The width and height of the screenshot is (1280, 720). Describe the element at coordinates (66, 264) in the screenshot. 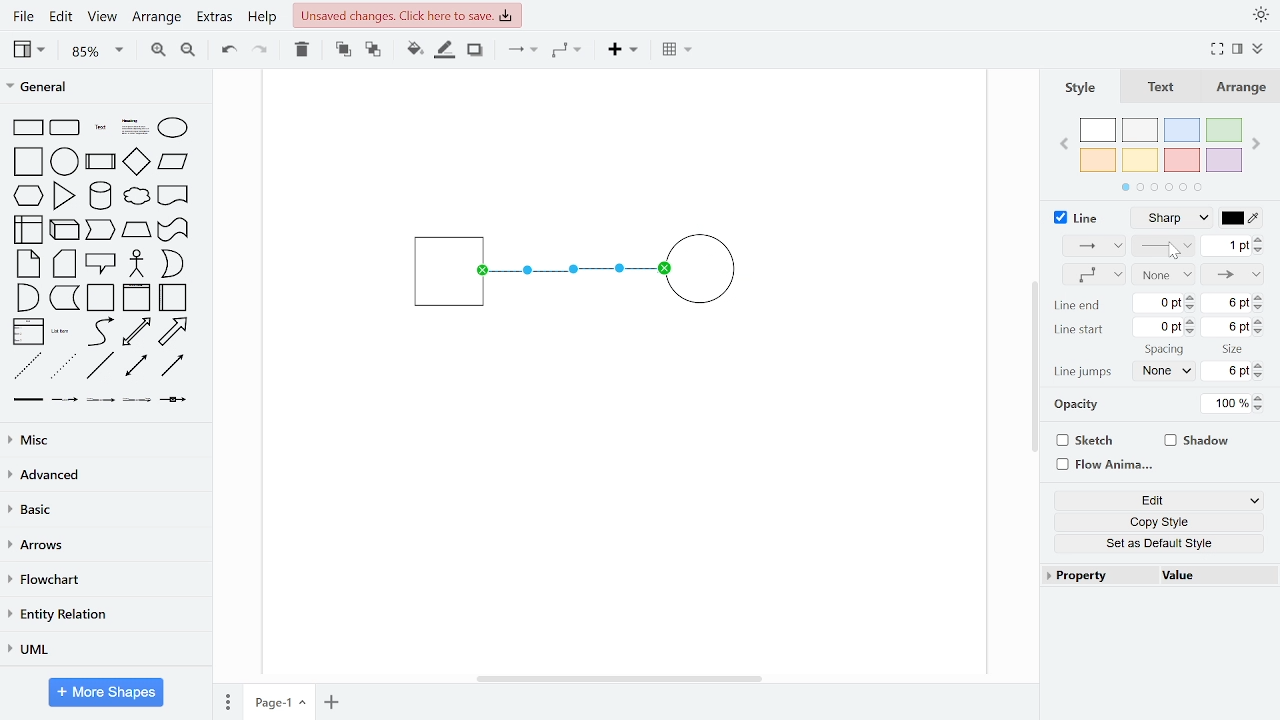

I see `card` at that location.